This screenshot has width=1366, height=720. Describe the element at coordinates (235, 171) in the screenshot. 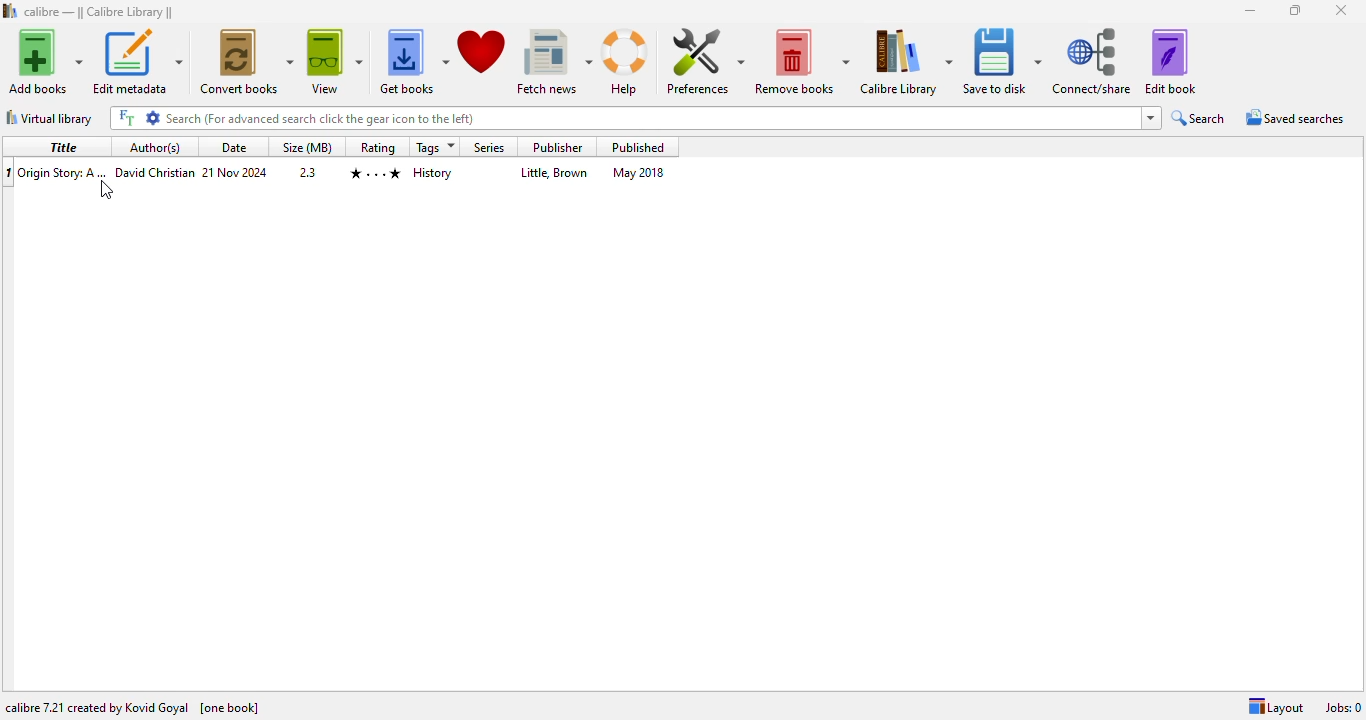

I see `21 Nov 2024` at that location.